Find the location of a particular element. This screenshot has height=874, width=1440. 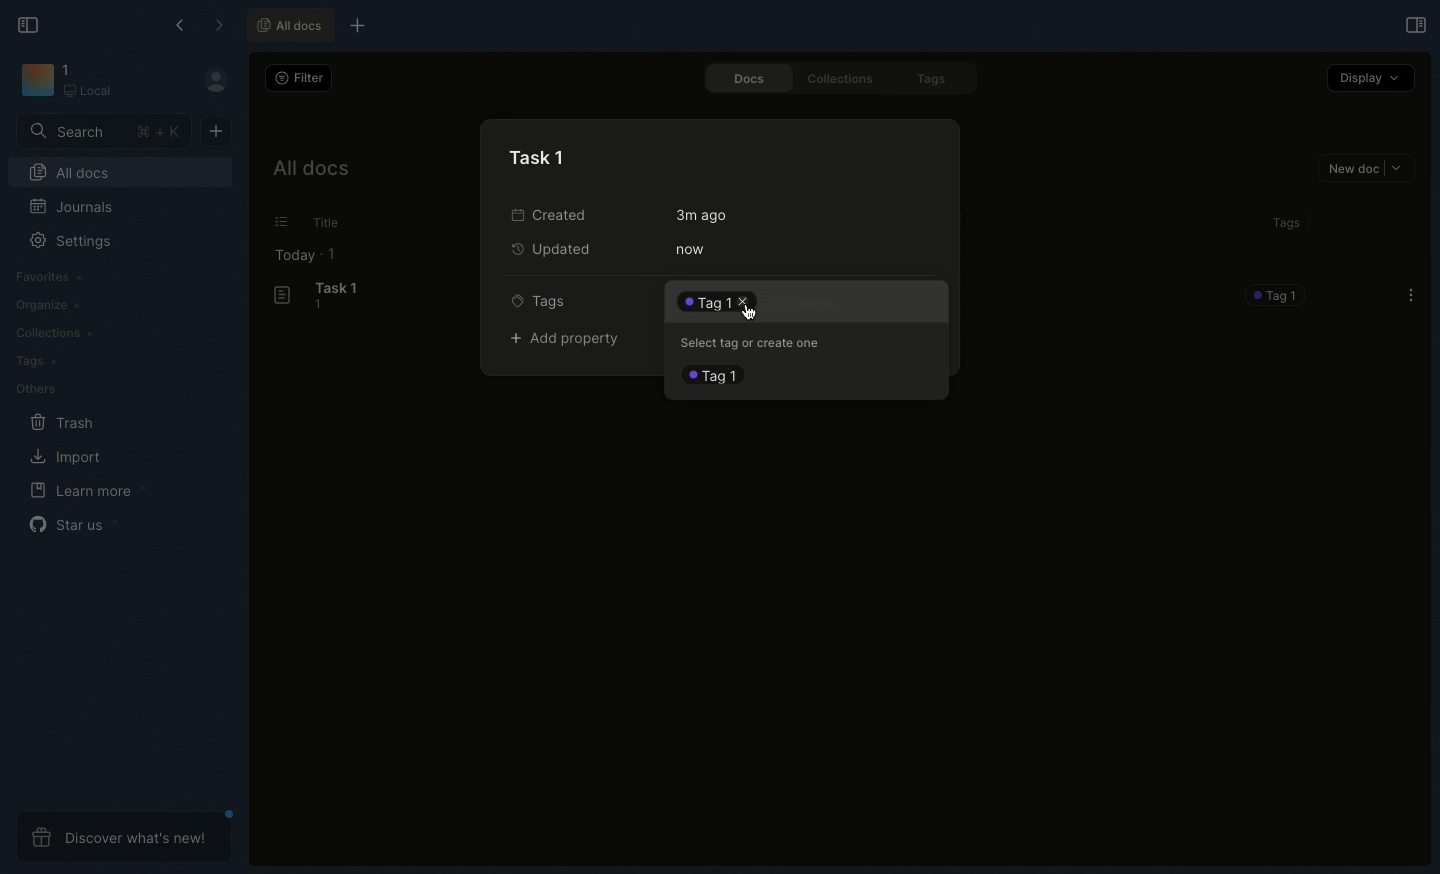

Tag 1 is located at coordinates (1278, 296).